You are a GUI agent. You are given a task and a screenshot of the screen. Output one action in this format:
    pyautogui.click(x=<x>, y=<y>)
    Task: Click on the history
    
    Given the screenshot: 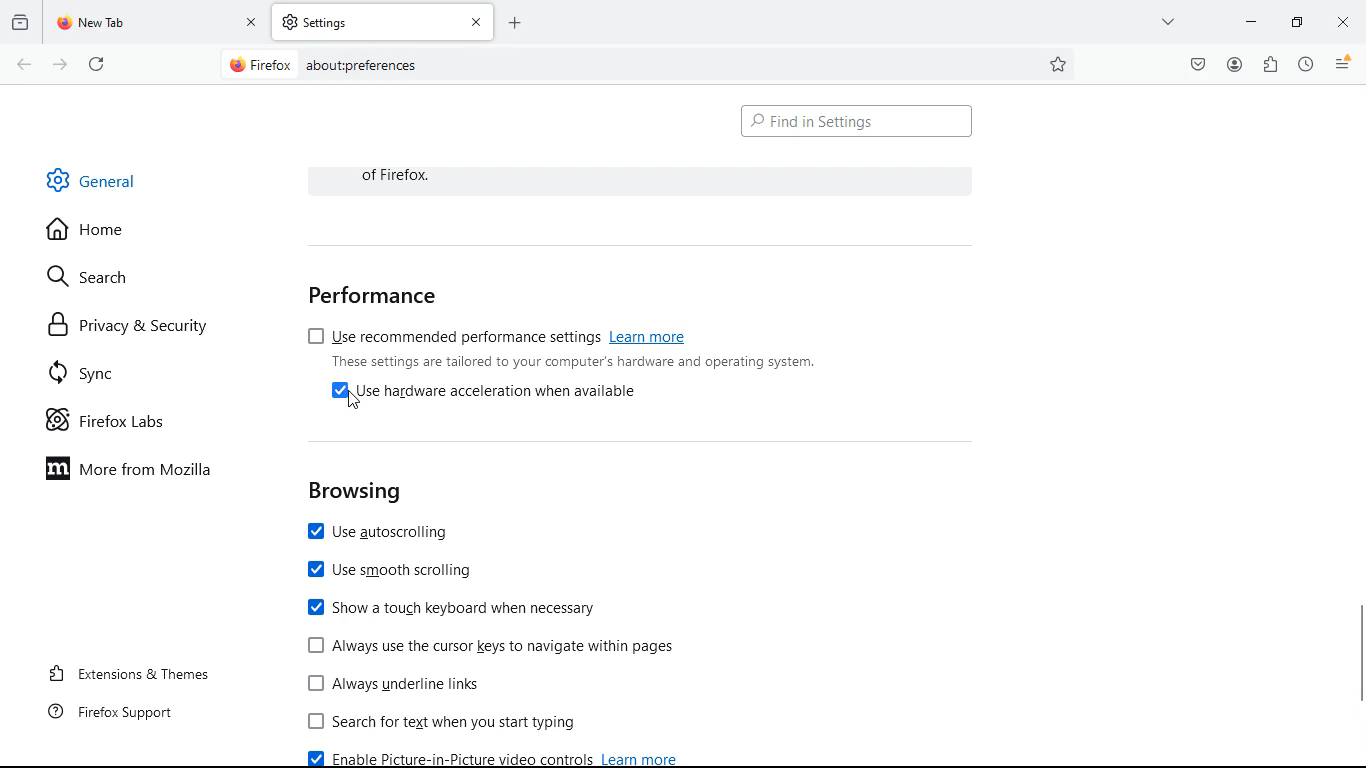 What is the action you would take?
    pyautogui.click(x=1305, y=65)
    